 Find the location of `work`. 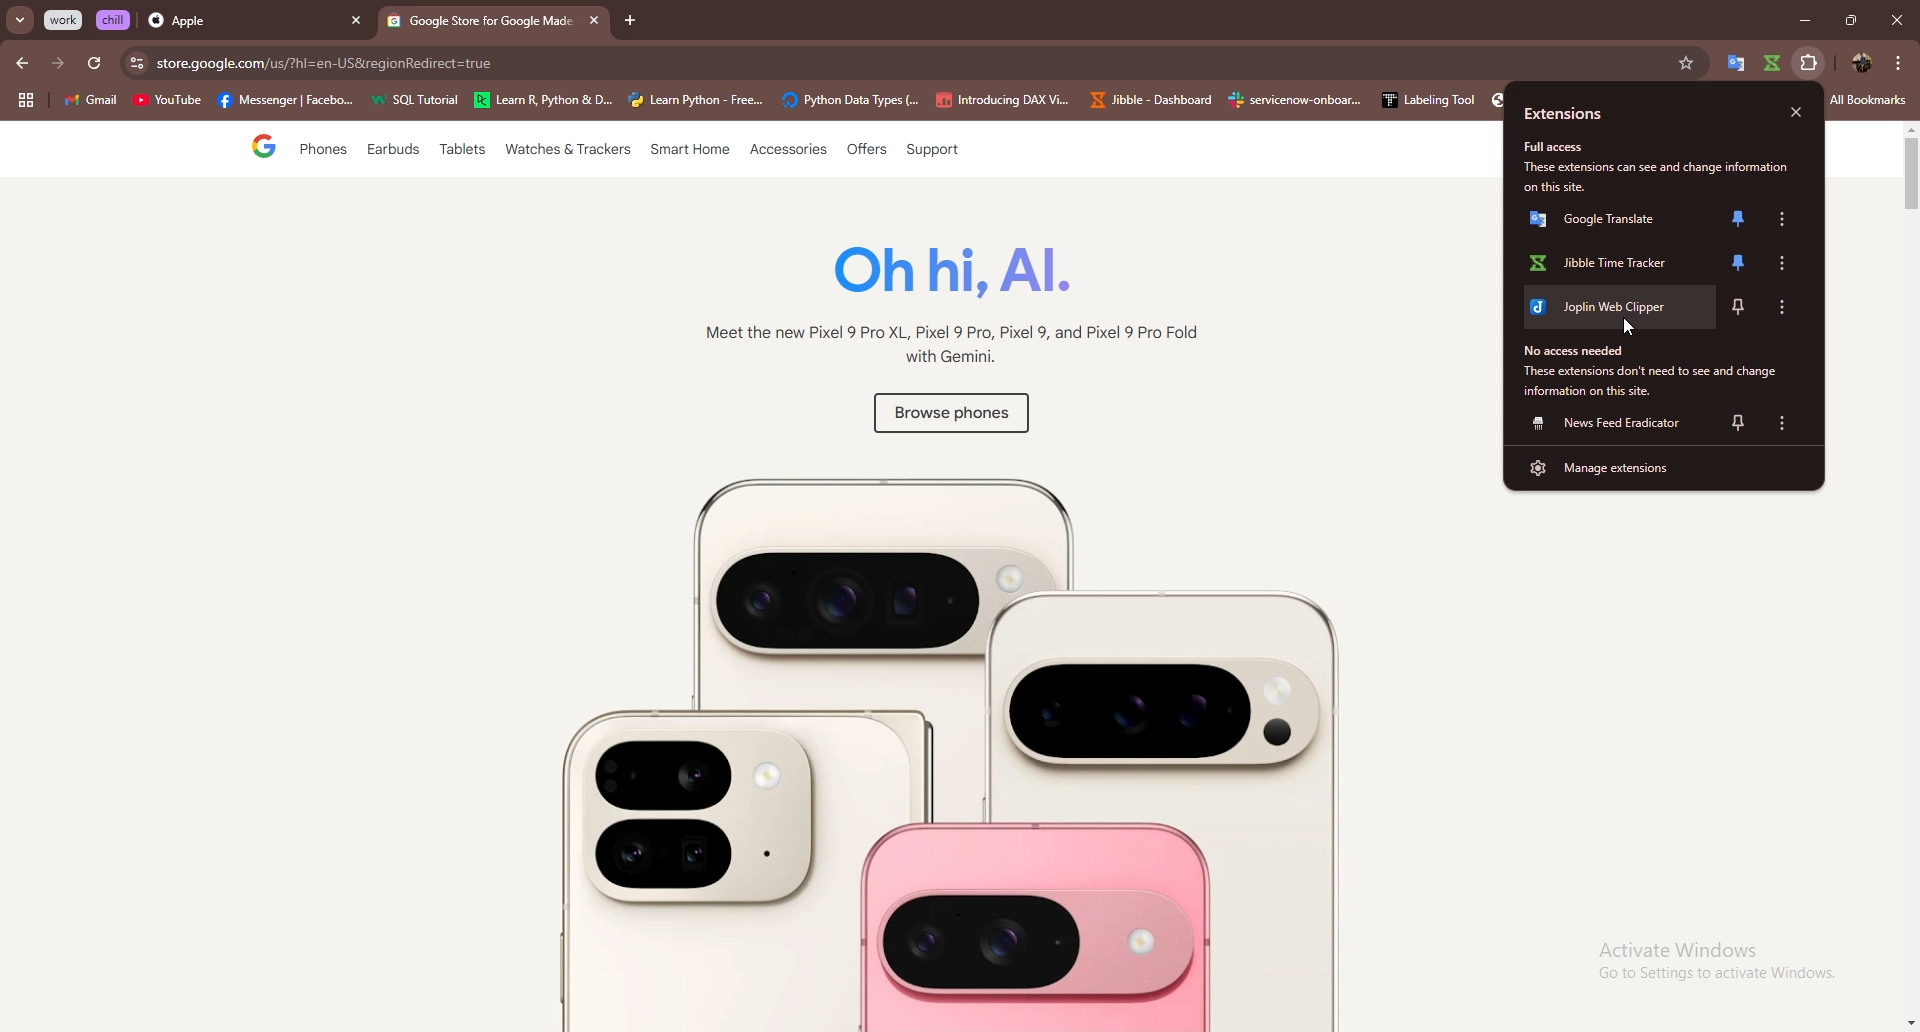

work is located at coordinates (65, 20).